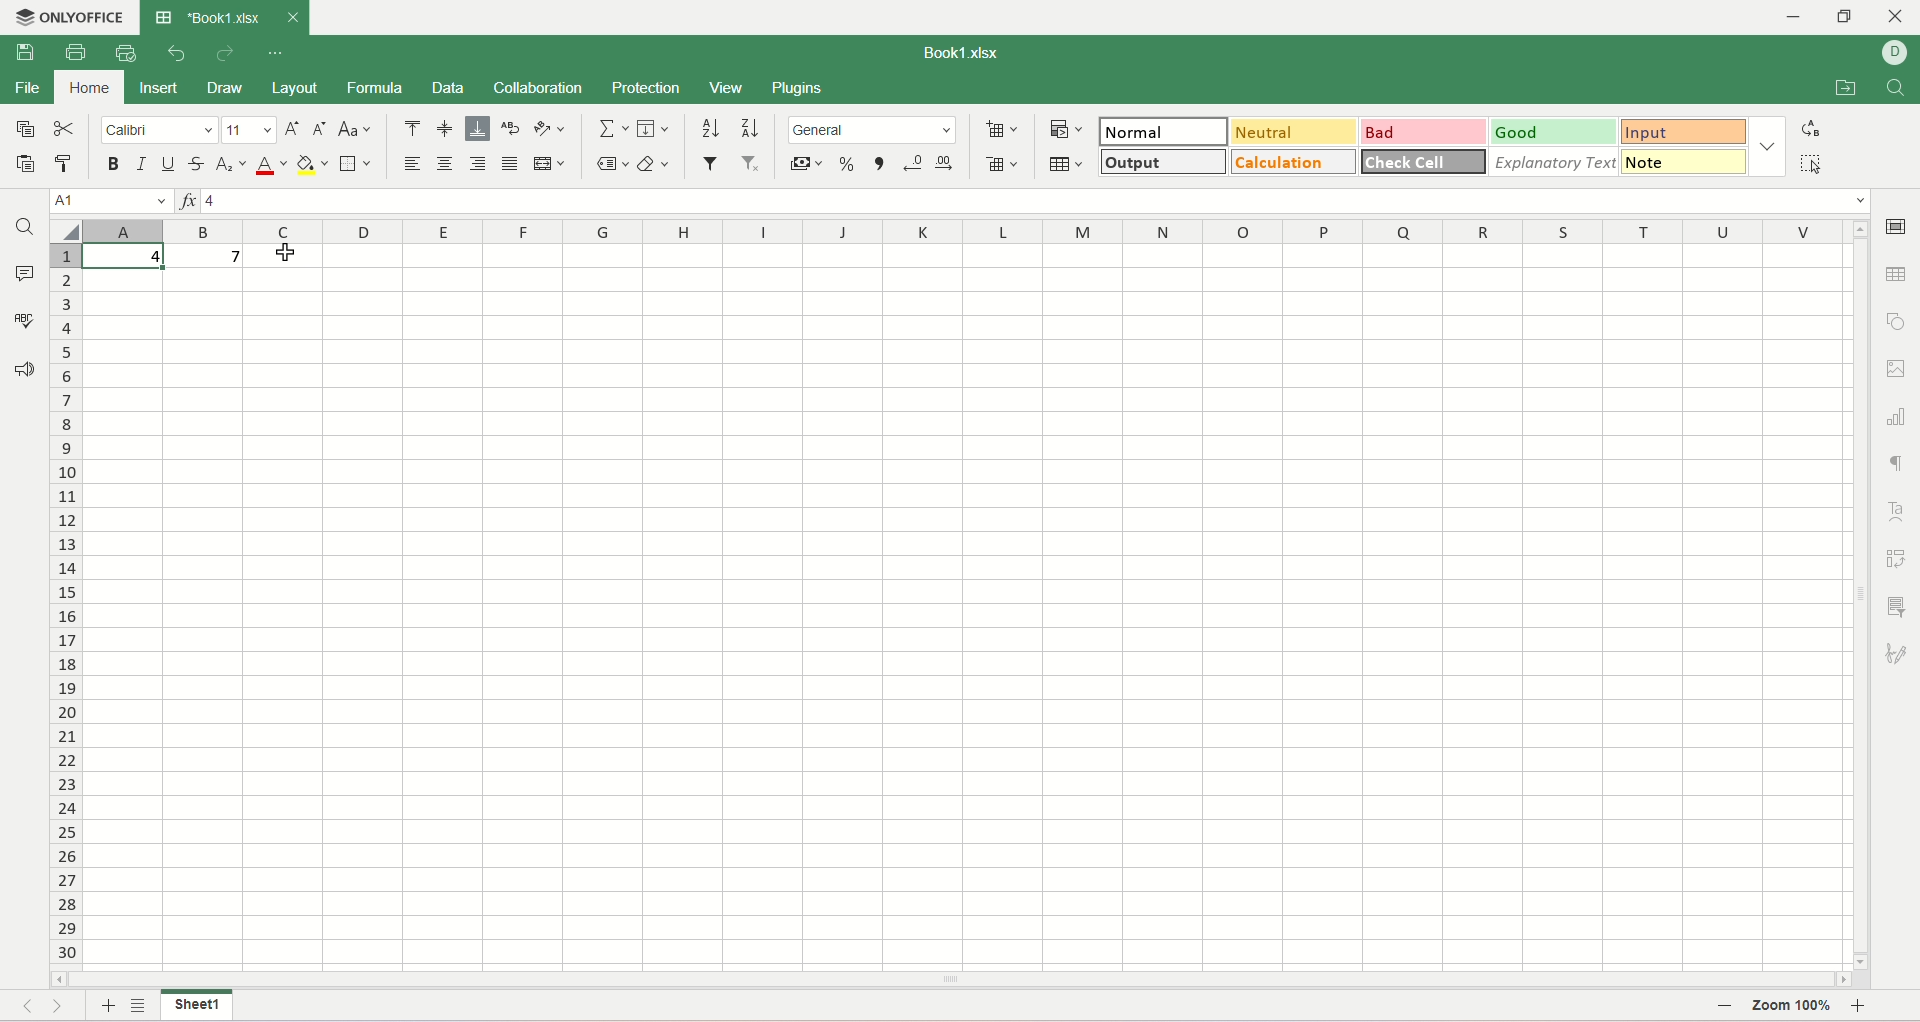  Describe the element at coordinates (289, 253) in the screenshot. I see `cursor` at that location.